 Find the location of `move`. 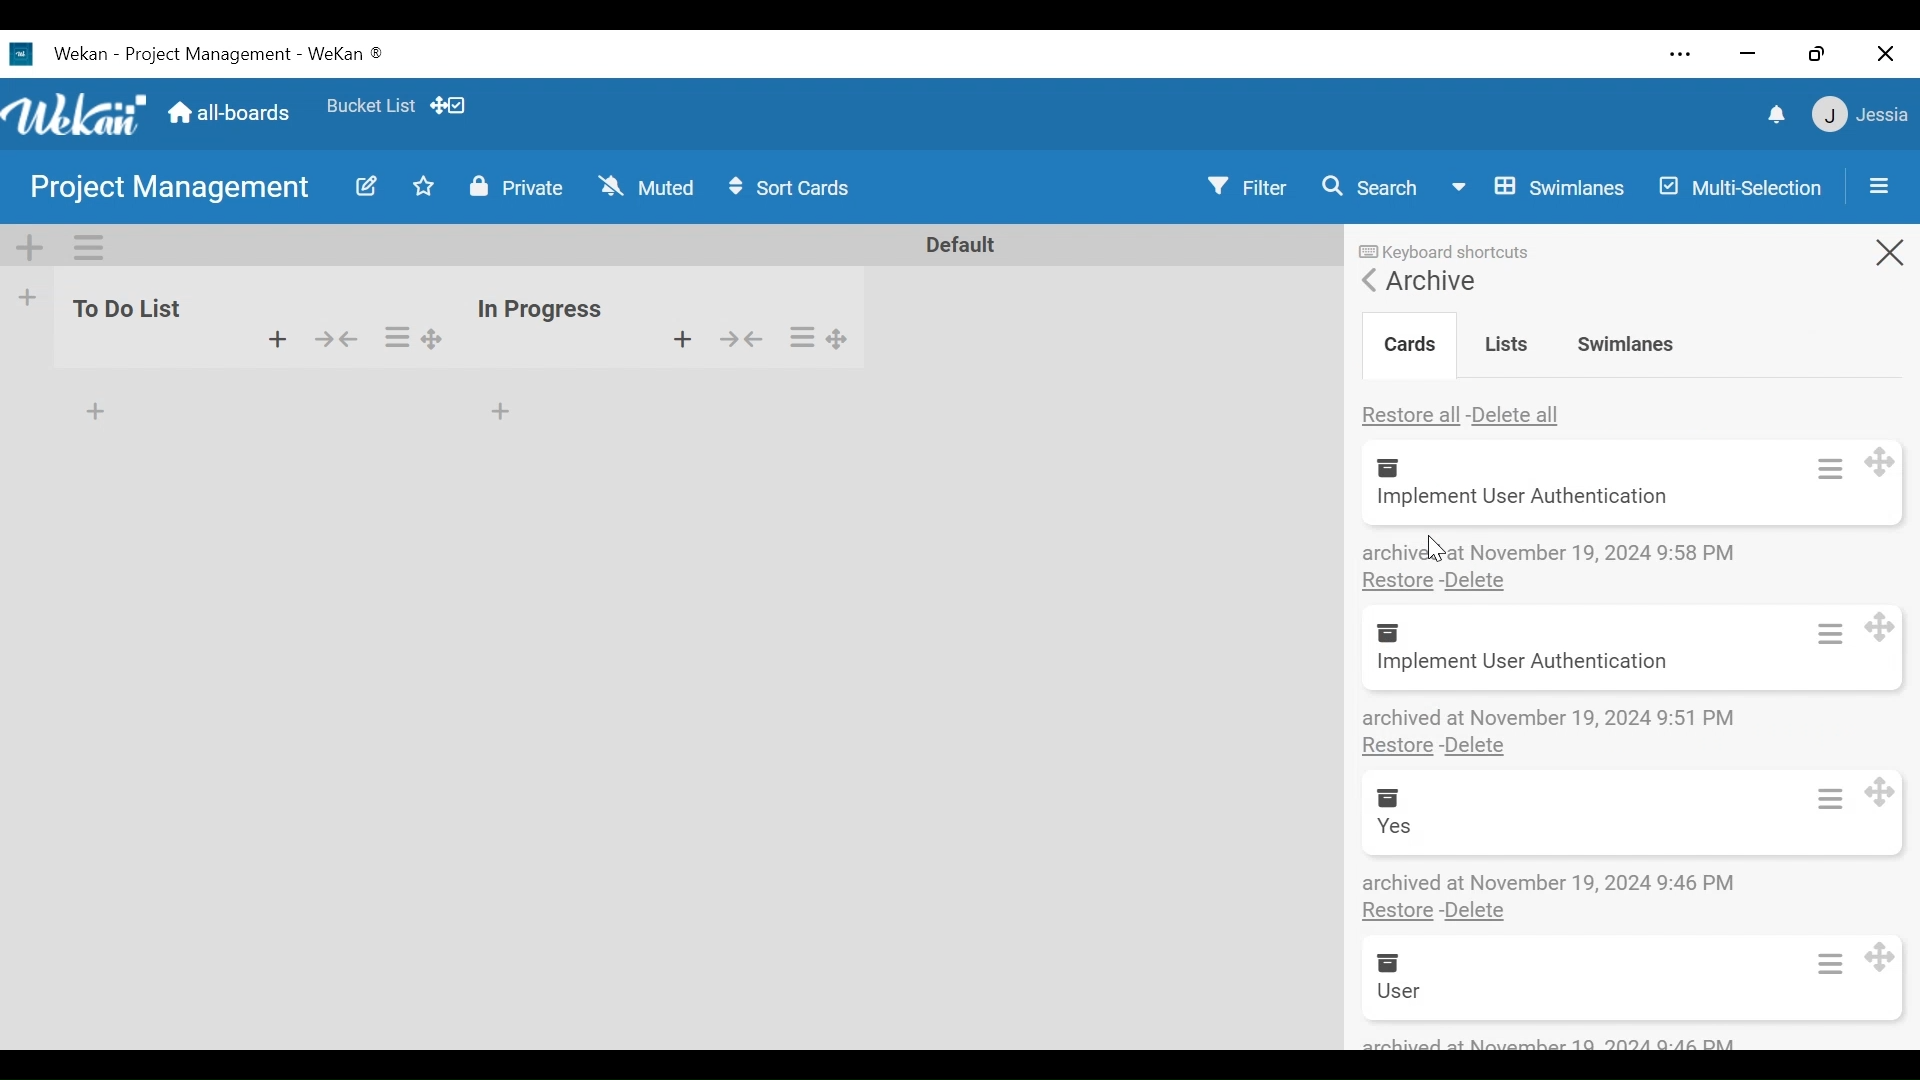

move is located at coordinates (1881, 465).